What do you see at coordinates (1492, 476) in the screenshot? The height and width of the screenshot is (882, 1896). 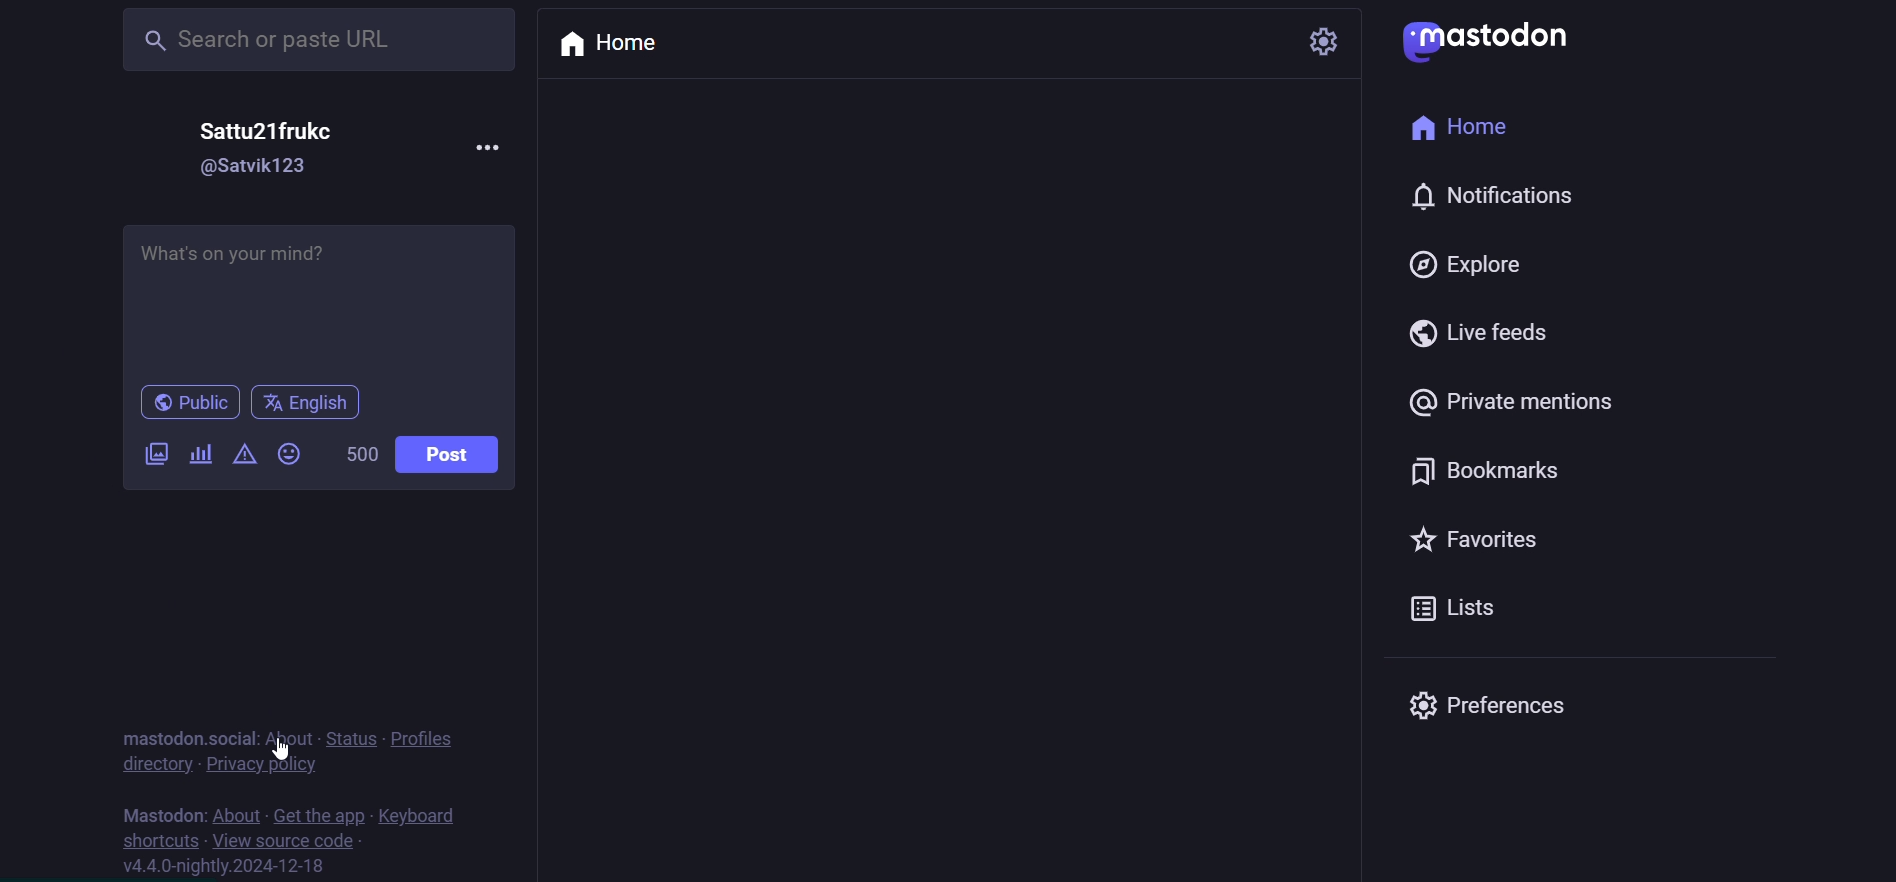 I see `bookmark` at bounding box center [1492, 476].